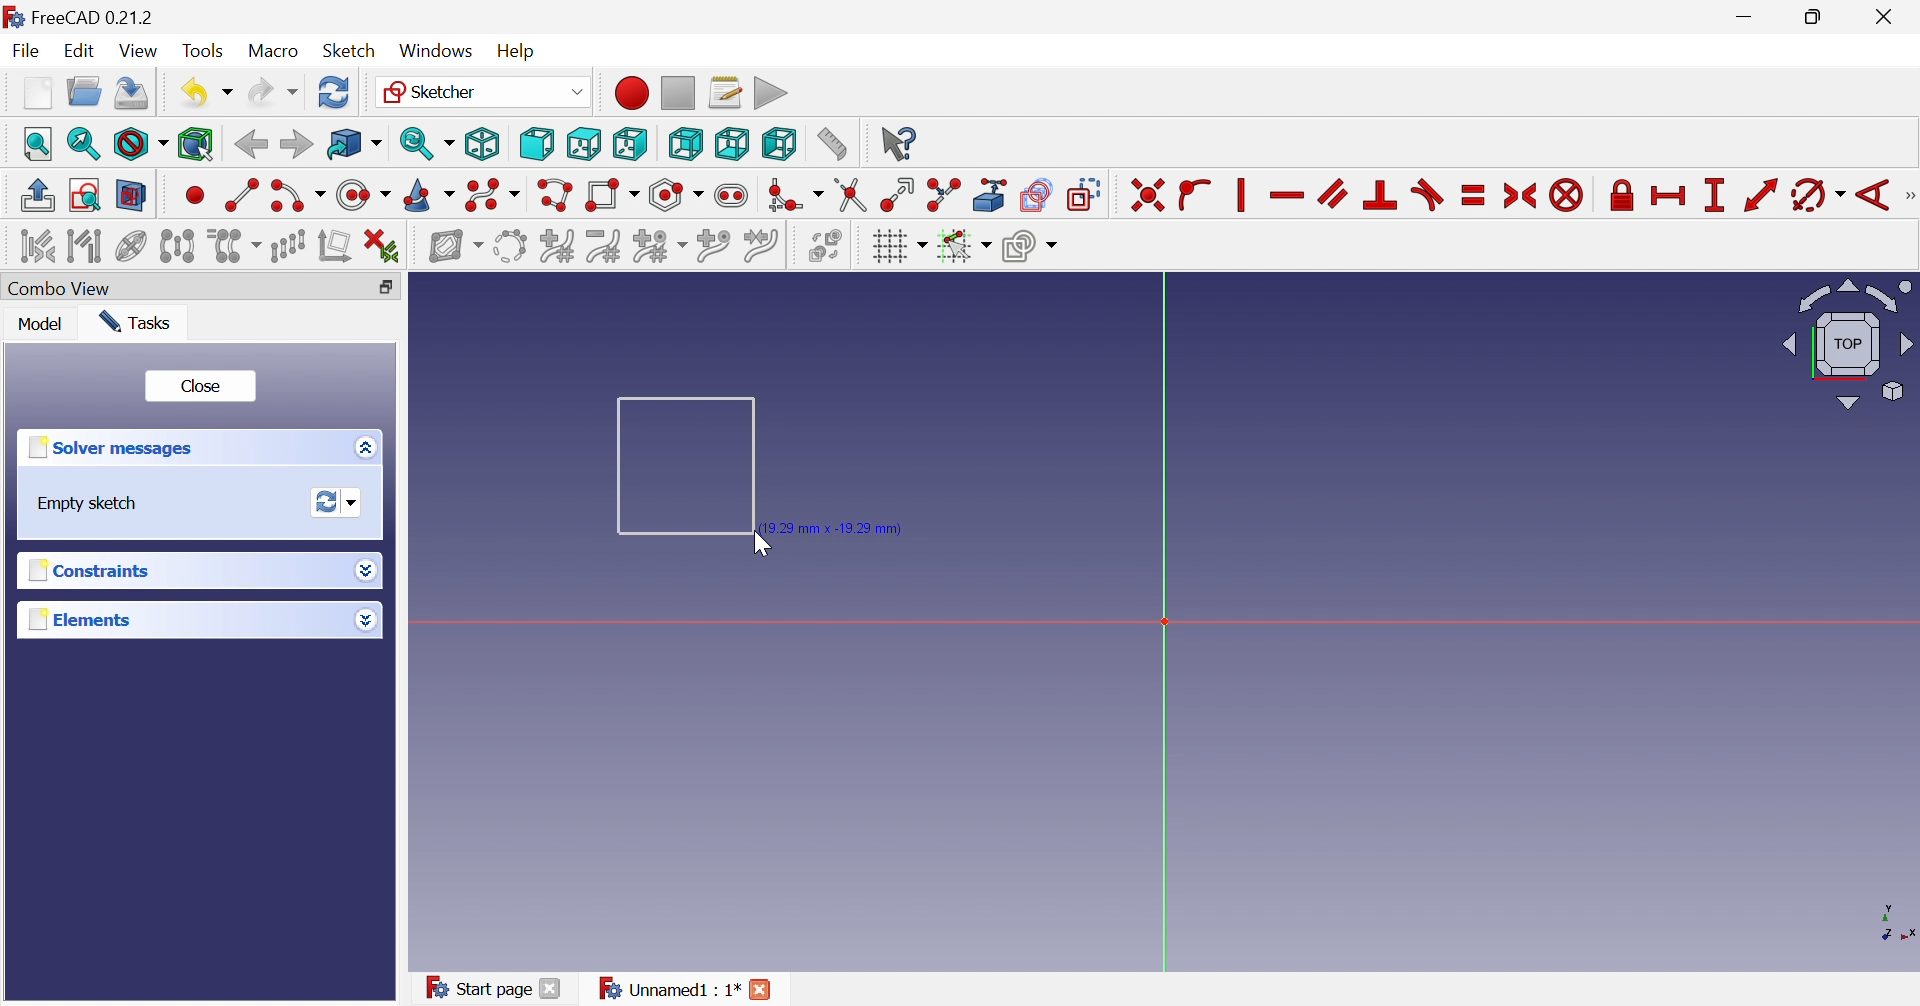 The height and width of the screenshot is (1006, 1920). Describe the element at coordinates (677, 195) in the screenshot. I see `Create regular polygon` at that location.